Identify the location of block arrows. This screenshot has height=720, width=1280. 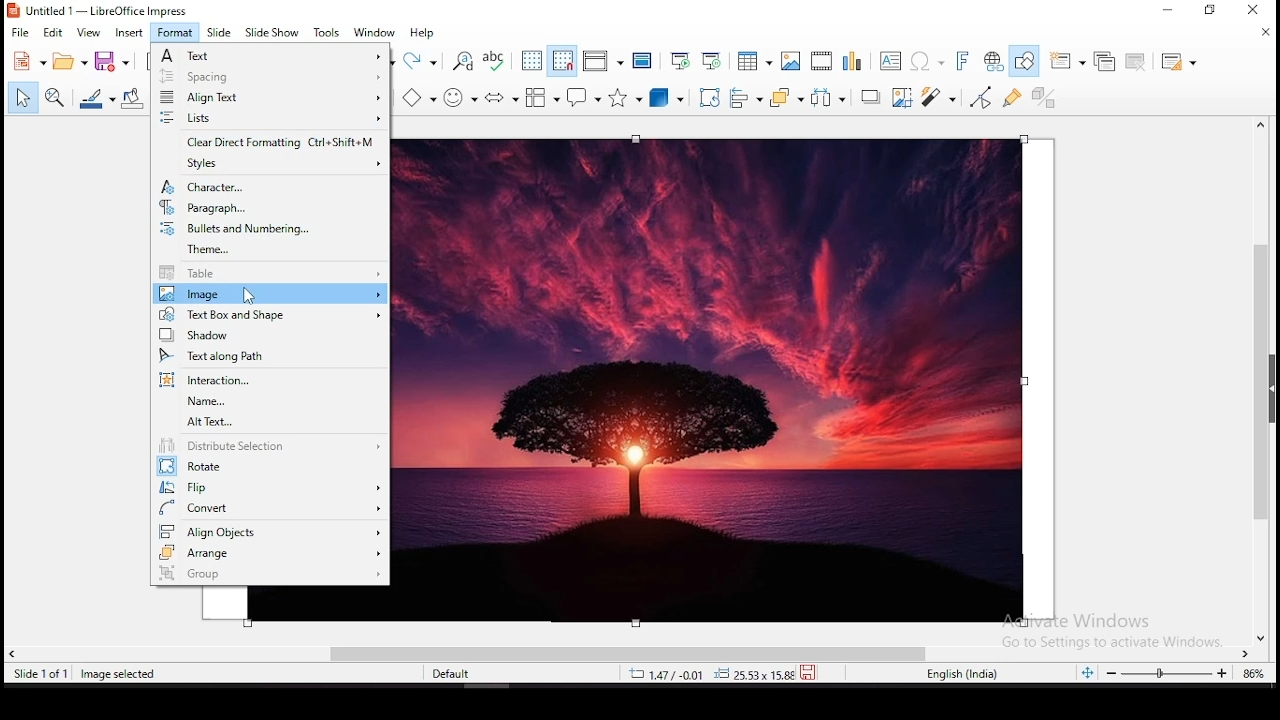
(502, 97).